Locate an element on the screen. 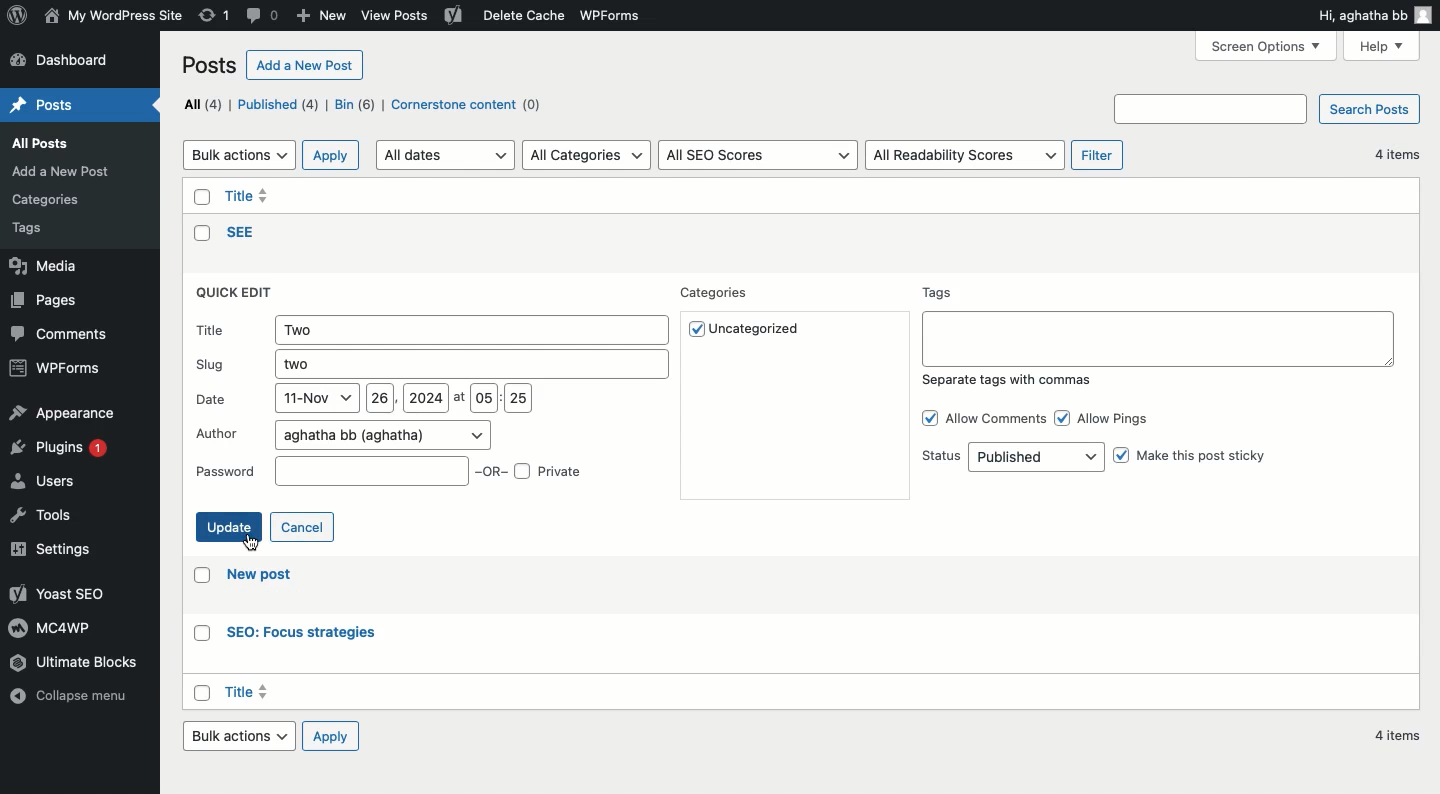 Image resolution: width=1440 pixels, height=794 pixels. Users is located at coordinates (48, 484).